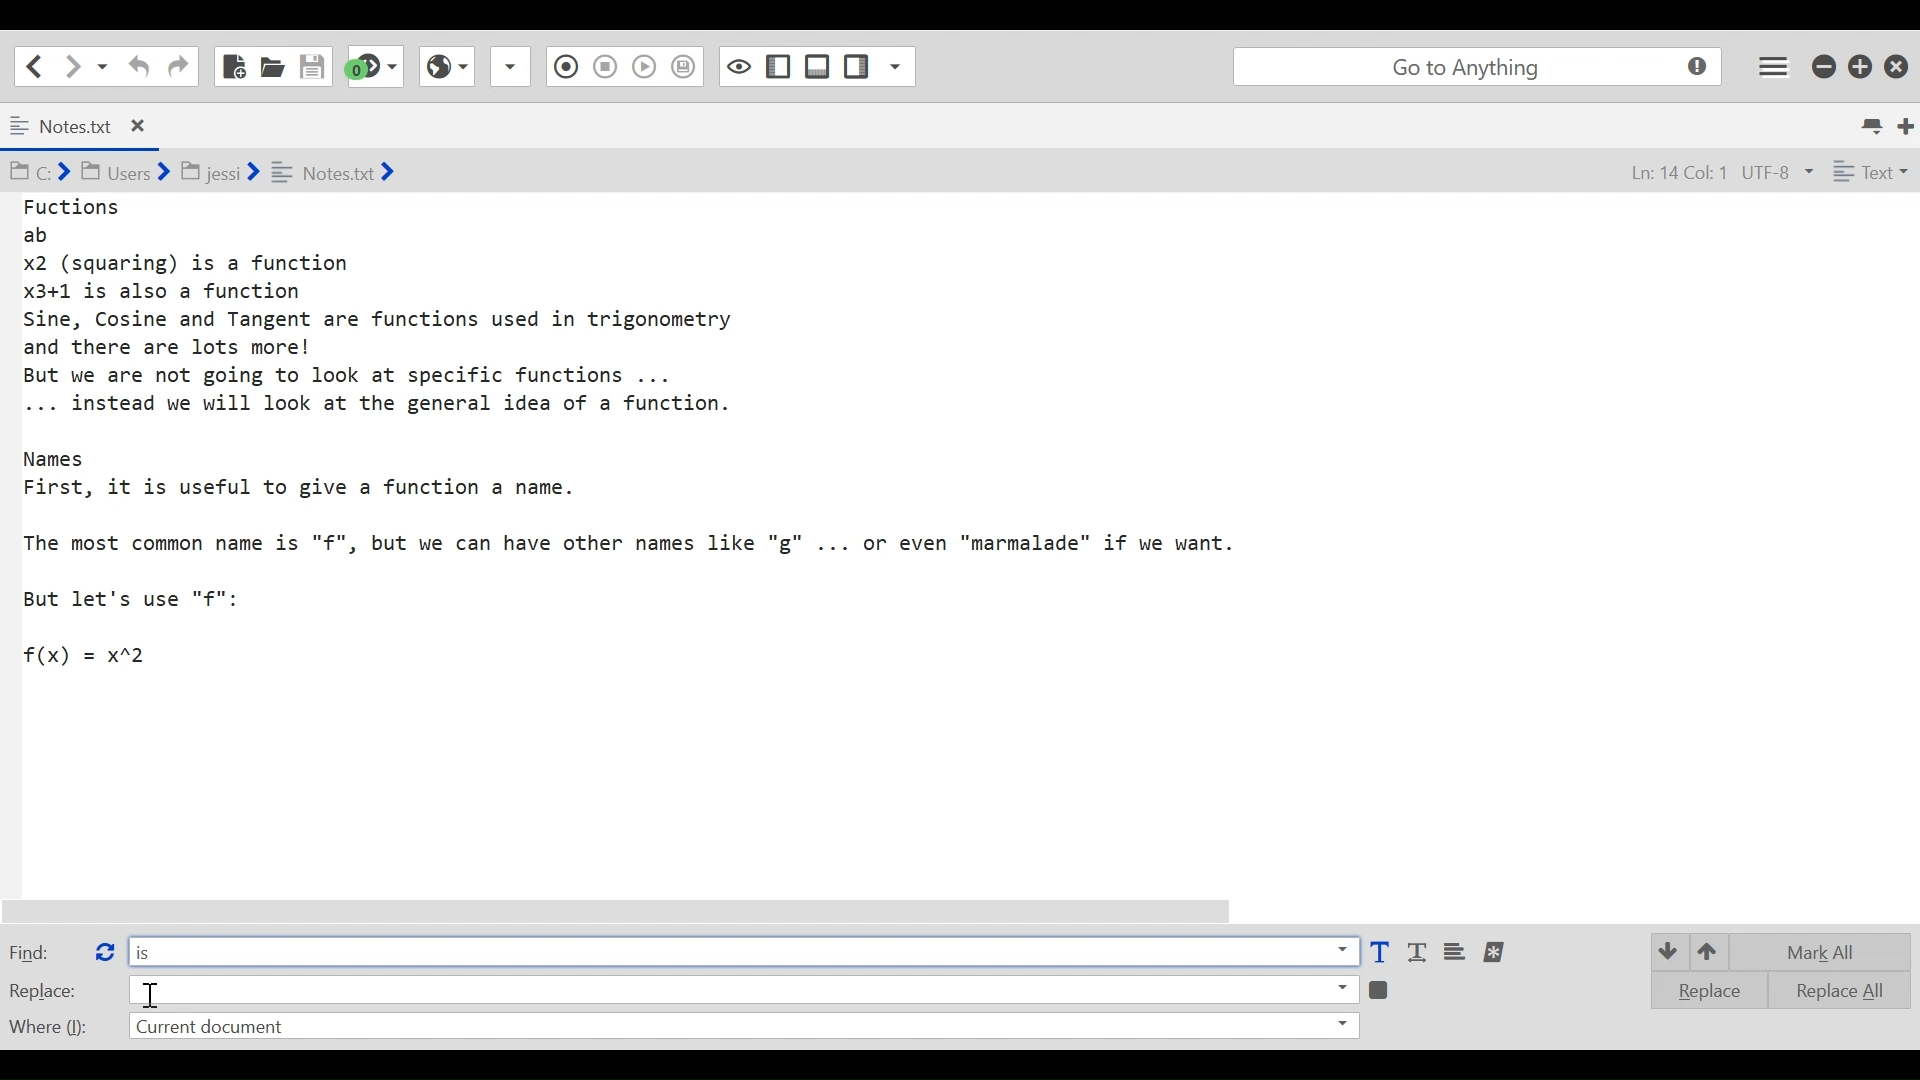 Image resolution: width=1920 pixels, height=1080 pixels. I want to click on Replace, so click(44, 990).